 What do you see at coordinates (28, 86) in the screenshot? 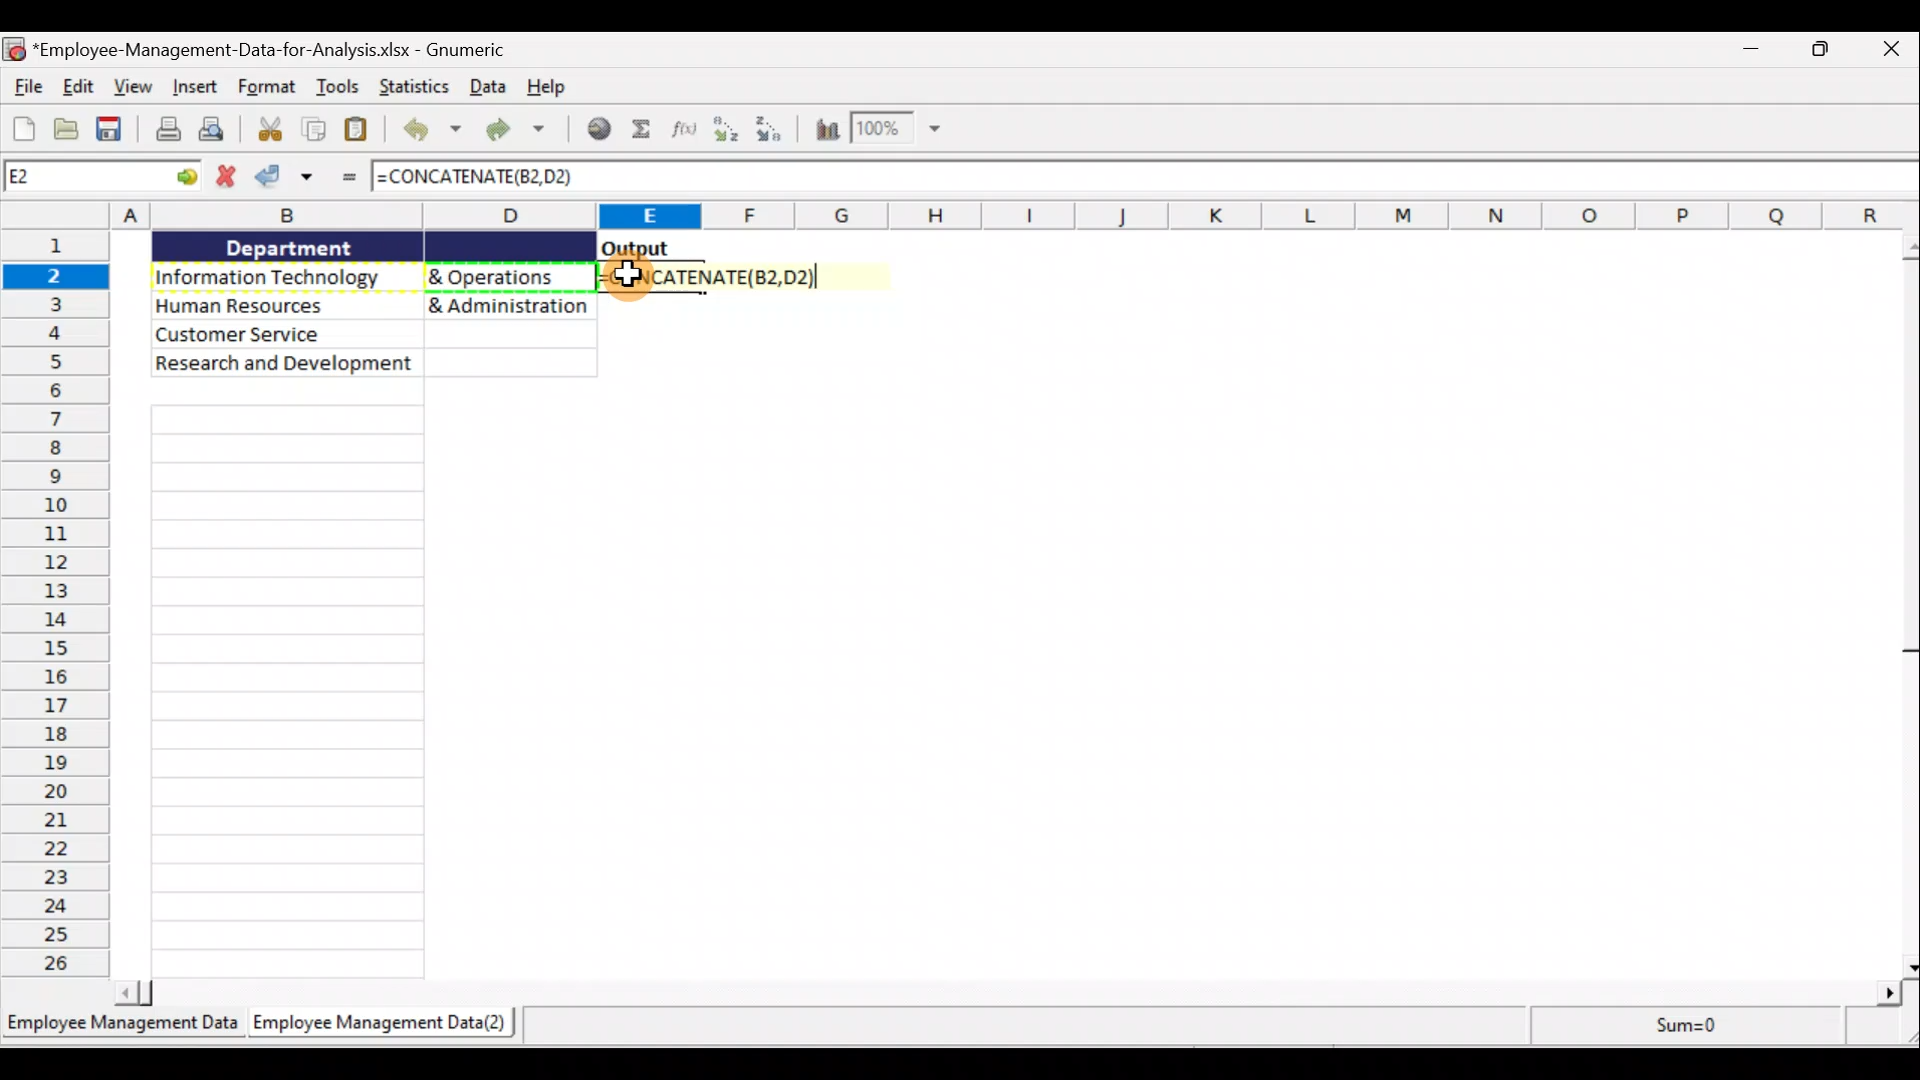
I see `File` at bounding box center [28, 86].